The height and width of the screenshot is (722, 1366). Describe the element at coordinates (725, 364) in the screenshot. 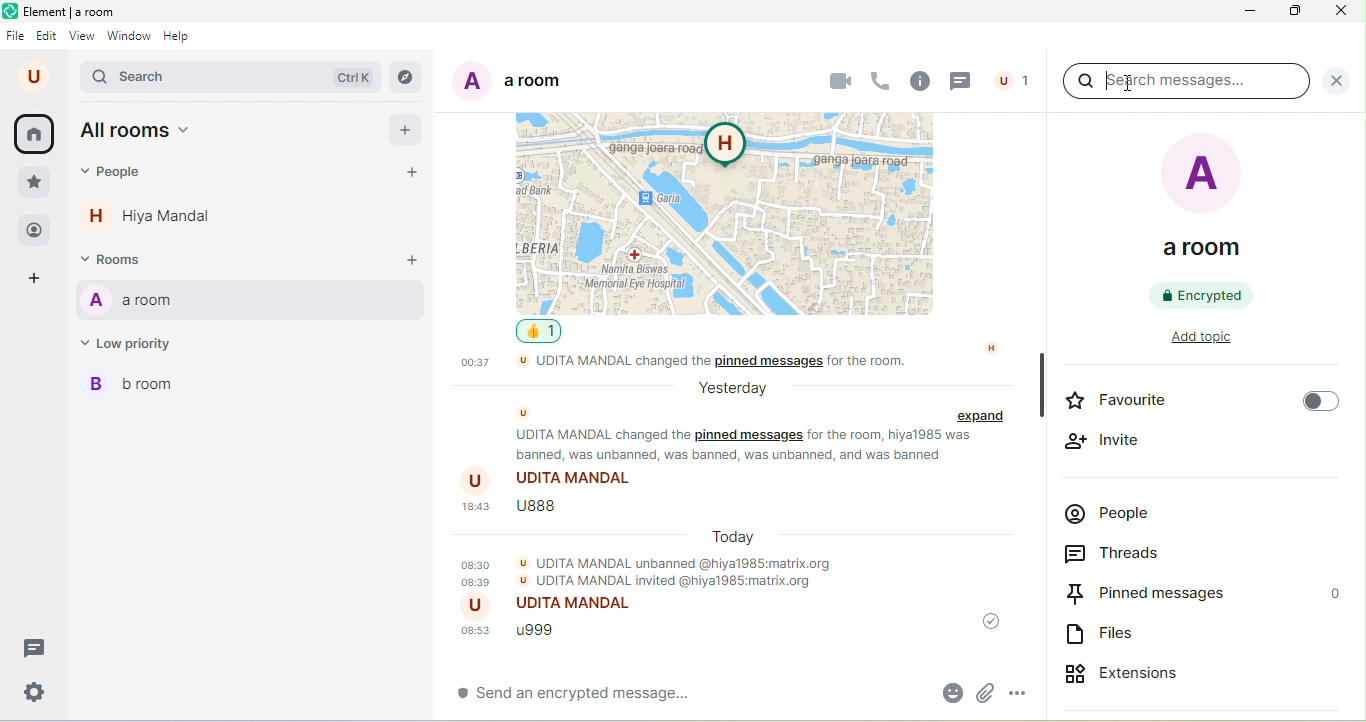

I see `udita mandal changed the pinned message for the room` at that location.